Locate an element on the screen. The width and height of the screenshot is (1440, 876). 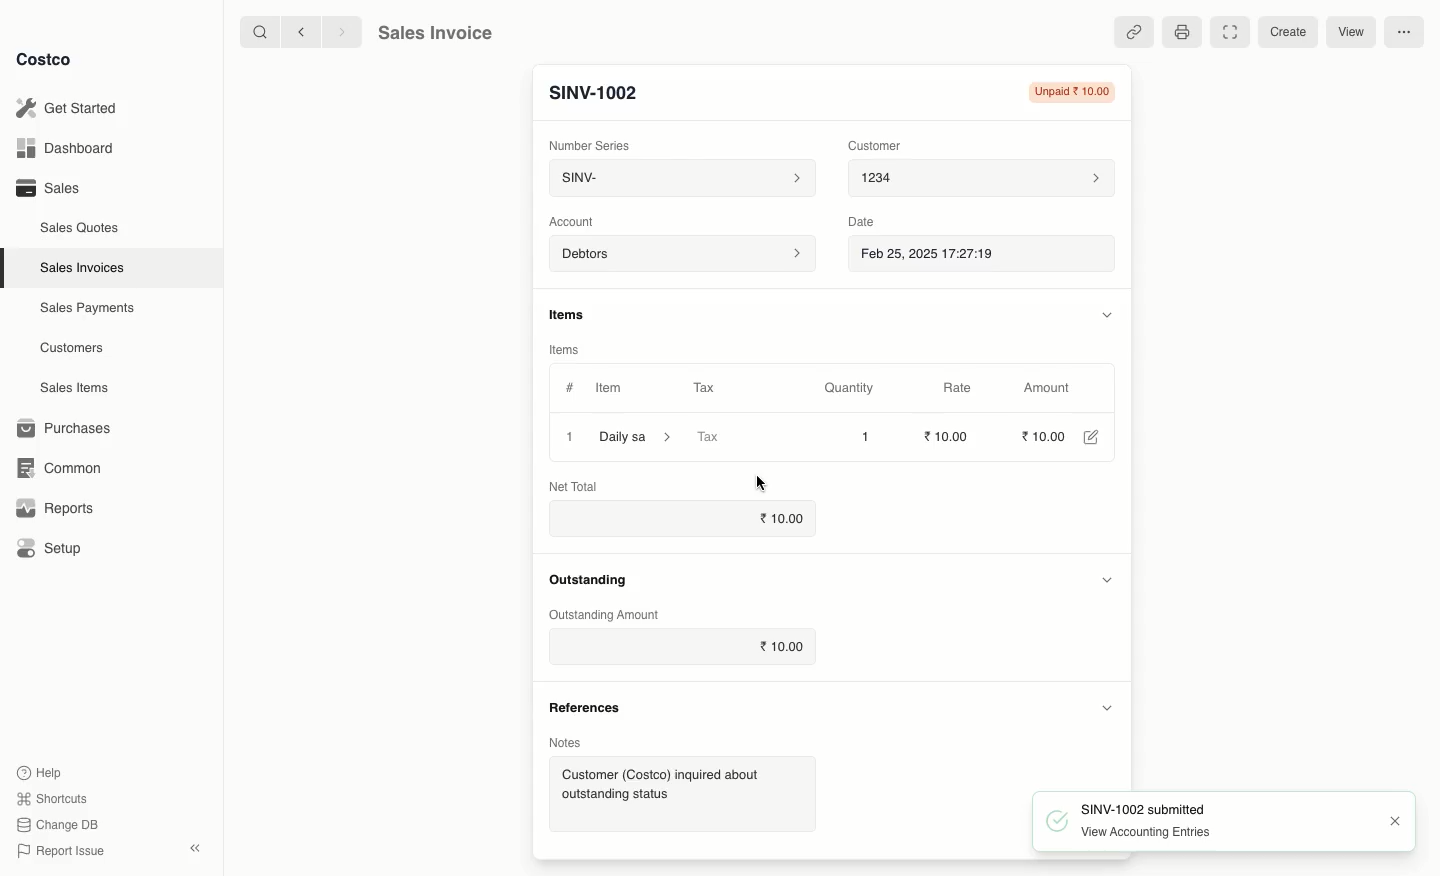
‘Outstanding Amount is located at coordinates (606, 613).